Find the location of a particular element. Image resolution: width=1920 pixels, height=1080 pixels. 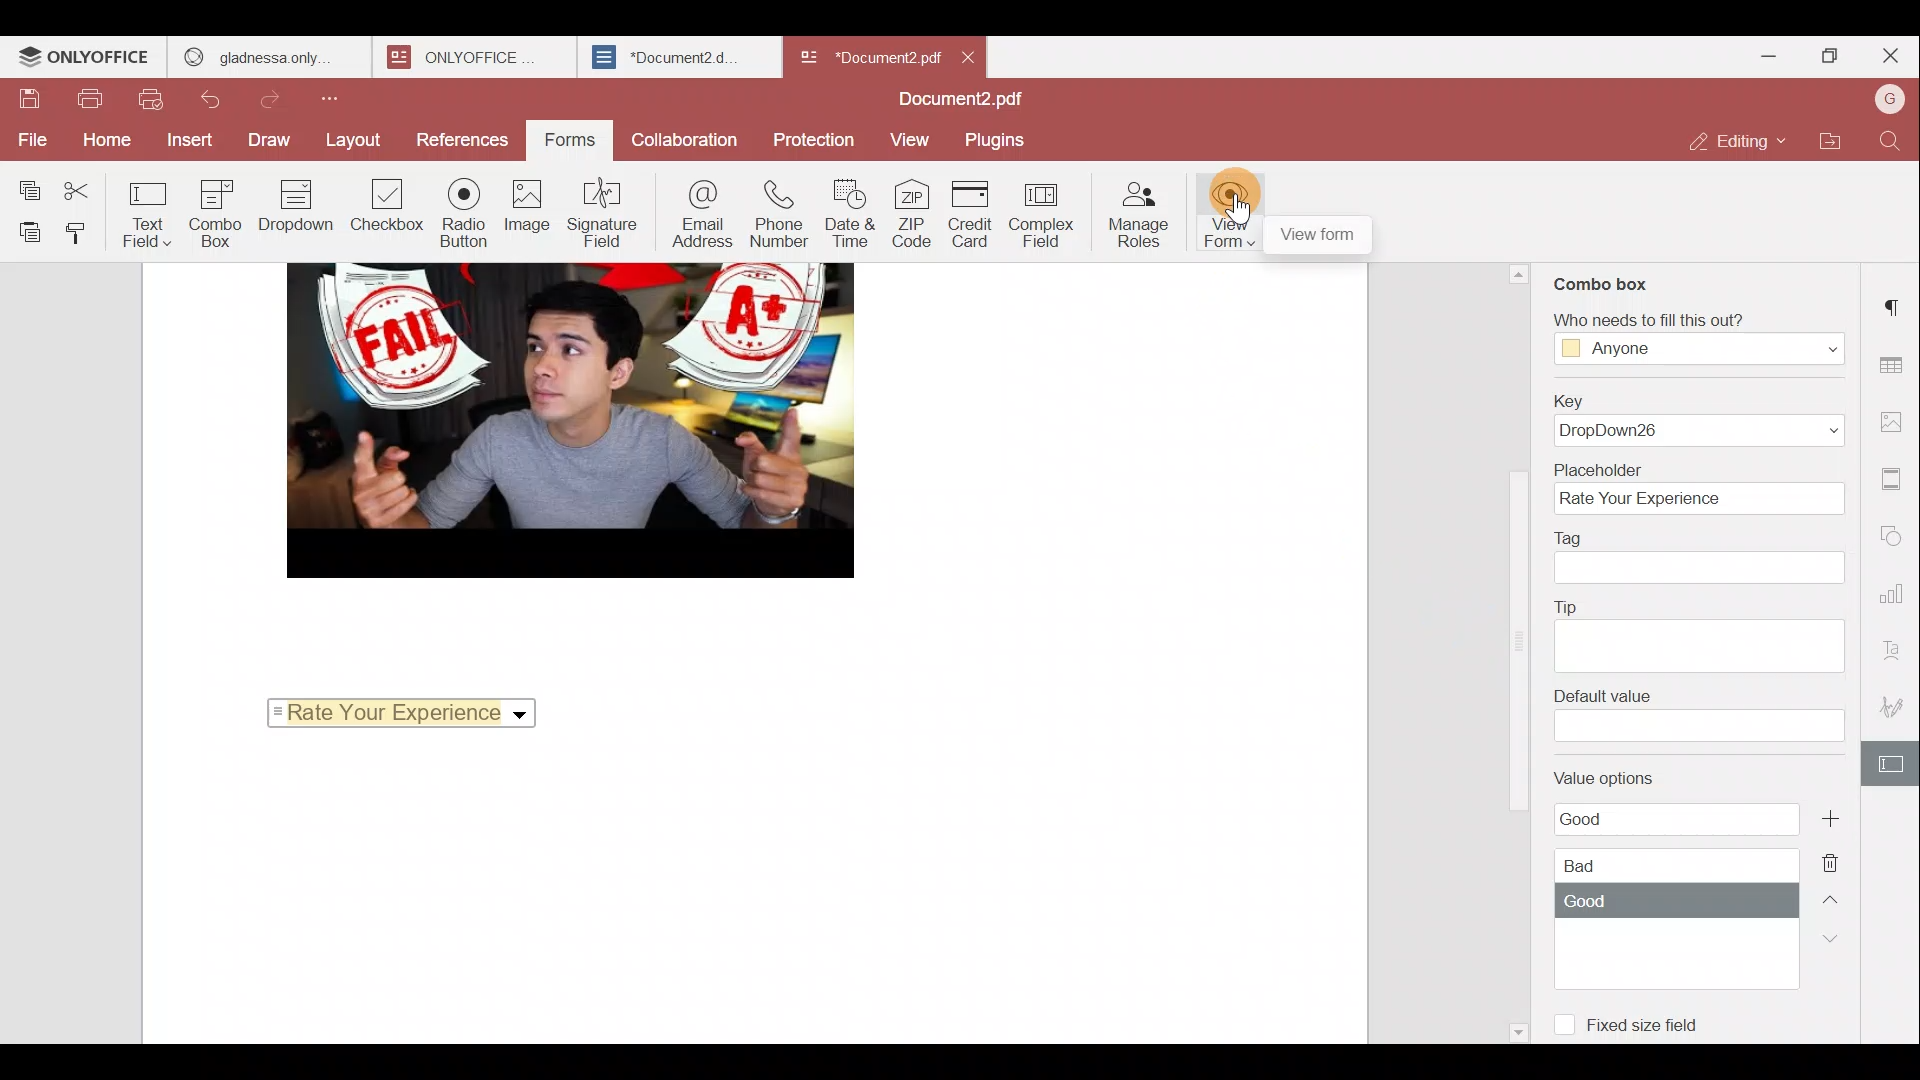

Add value is located at coordinates (1837, 818).